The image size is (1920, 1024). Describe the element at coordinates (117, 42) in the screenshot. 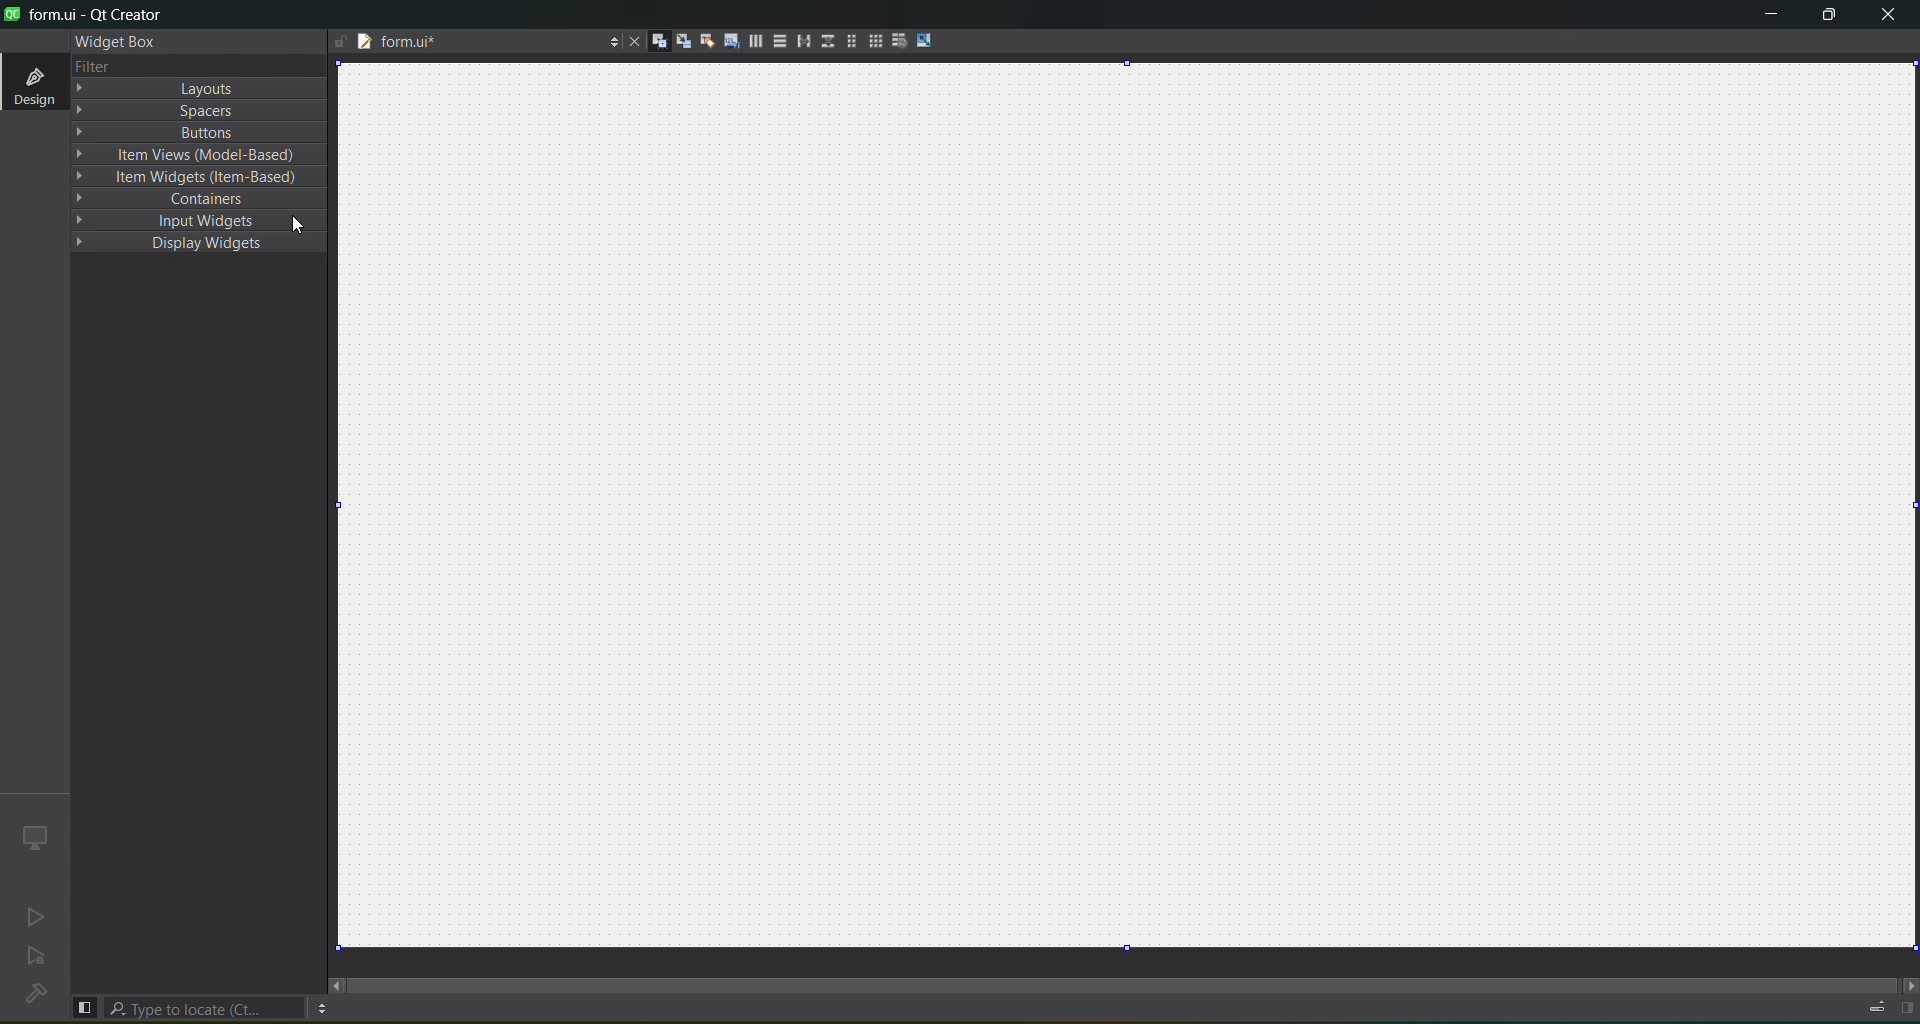

I see `widget box` at that location.